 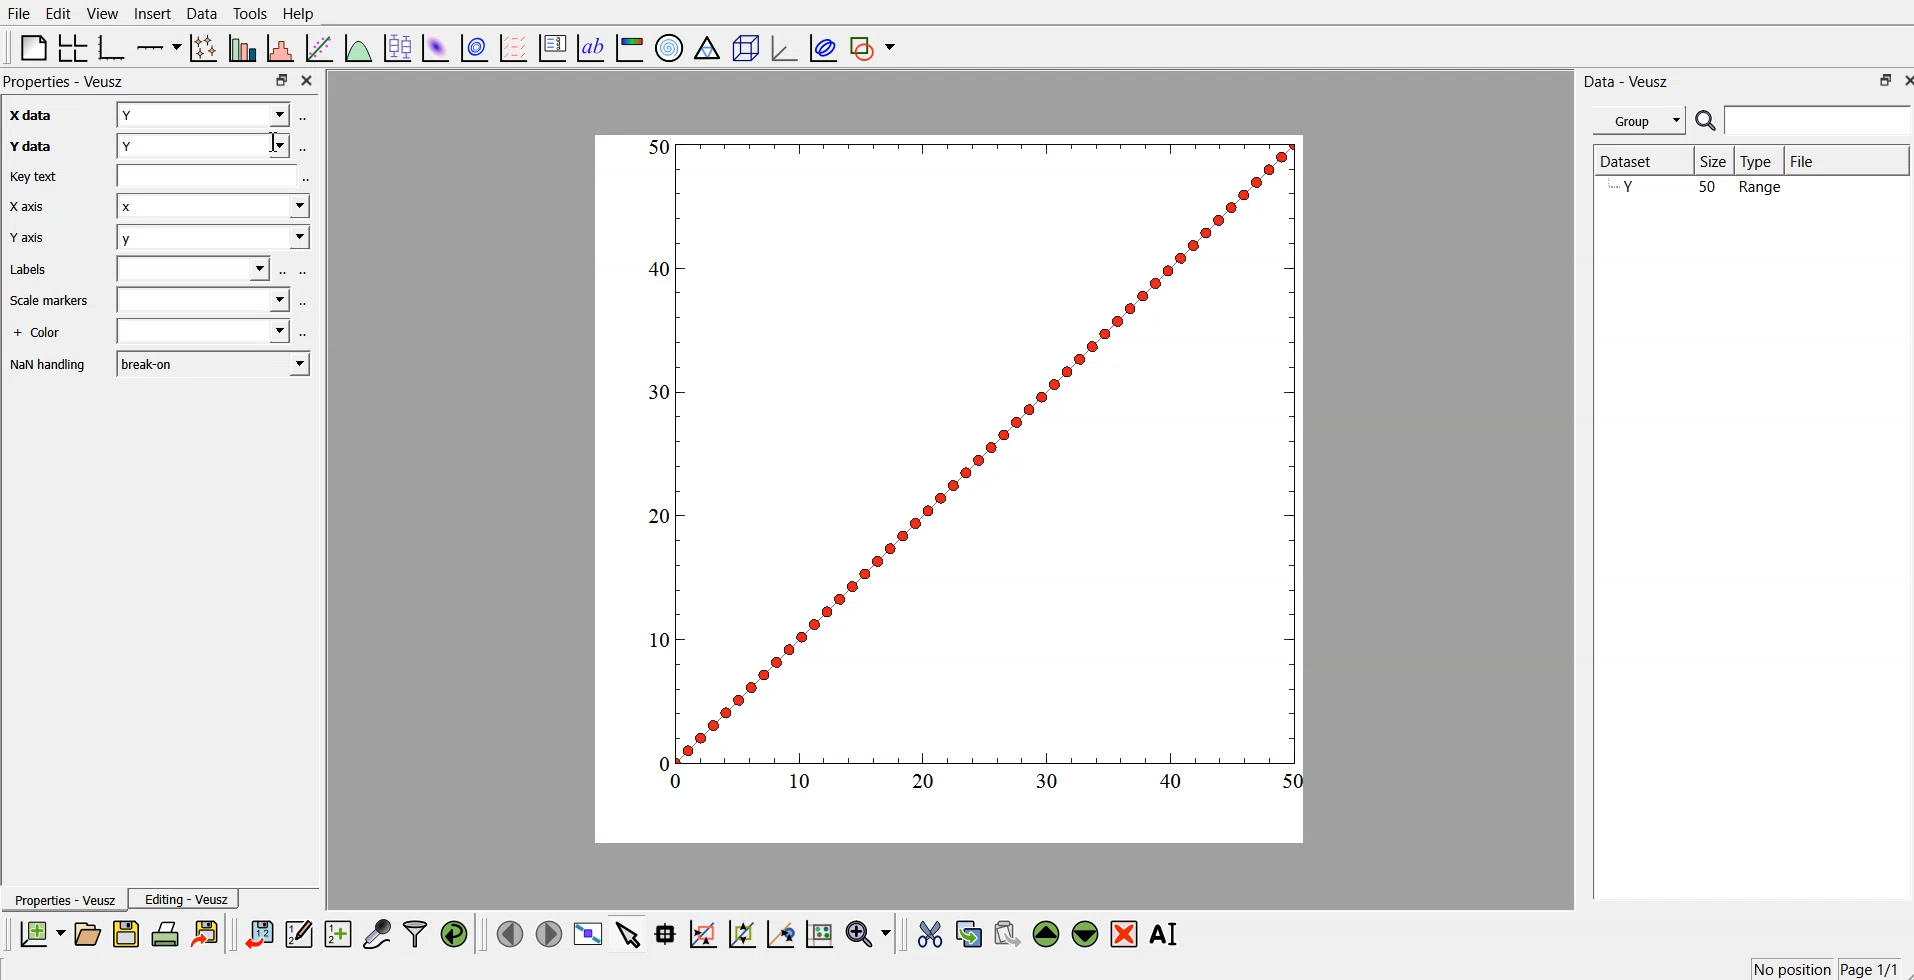 What do you see at coordinates (780, 934) in the screenshot?
I see `recenter graph axes` at bounding box center [780, 934].